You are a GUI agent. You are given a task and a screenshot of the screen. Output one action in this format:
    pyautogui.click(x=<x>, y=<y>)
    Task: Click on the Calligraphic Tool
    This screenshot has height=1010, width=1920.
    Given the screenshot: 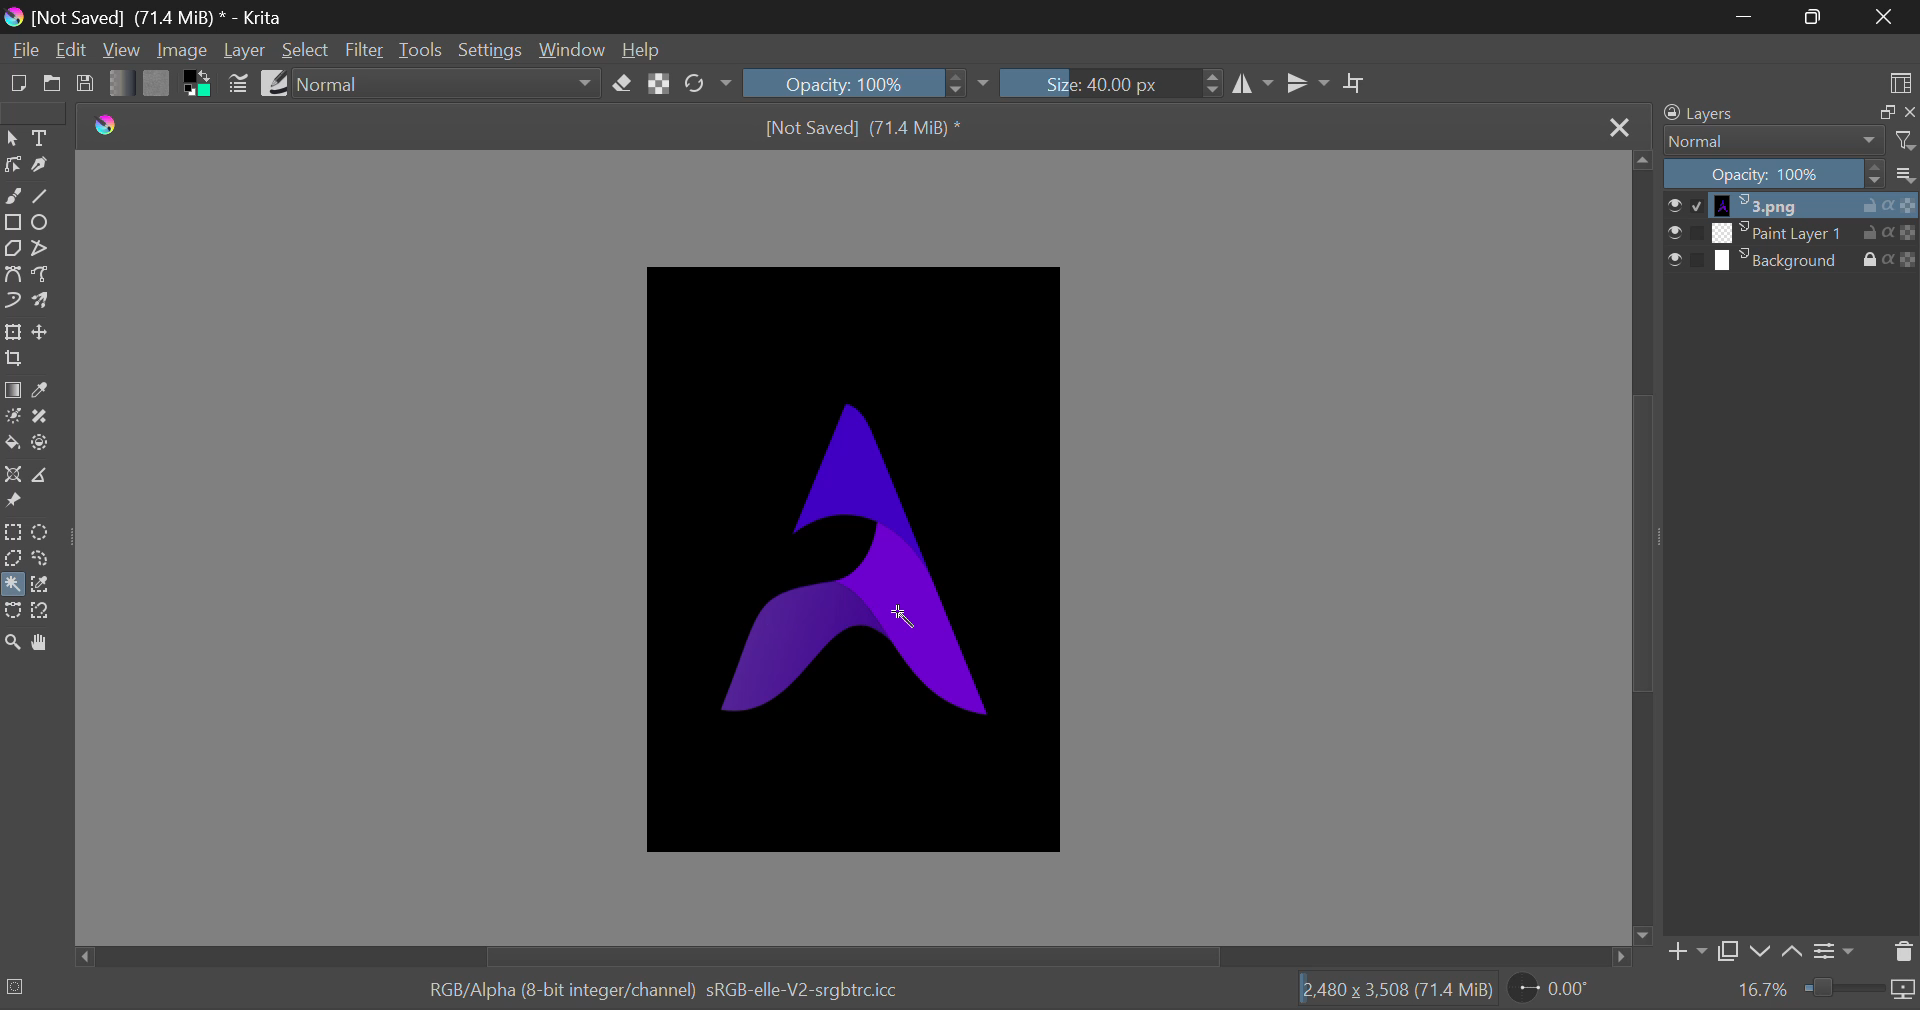 What is the action you would take?
    pyautogui.click(x=44, y=170)
    